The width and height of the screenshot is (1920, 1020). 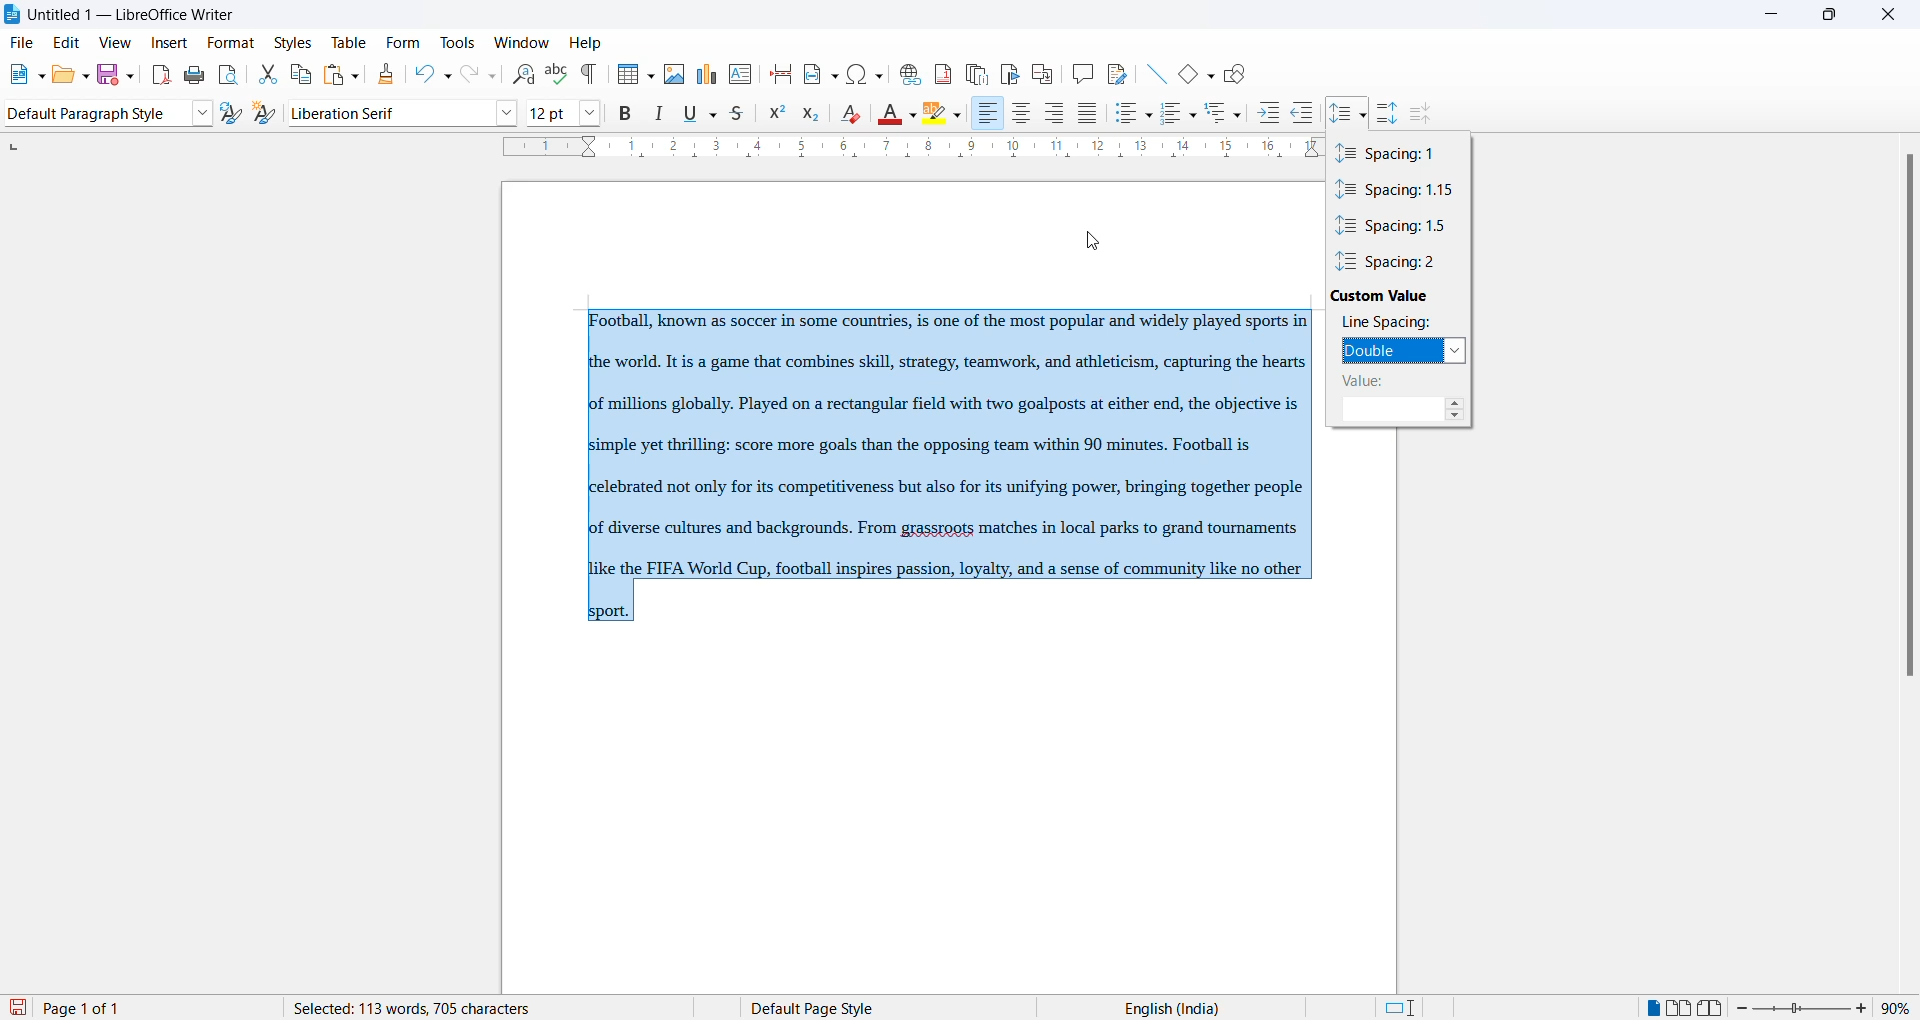 I want to click on basic shapes options, so click(x=1208, y=76).